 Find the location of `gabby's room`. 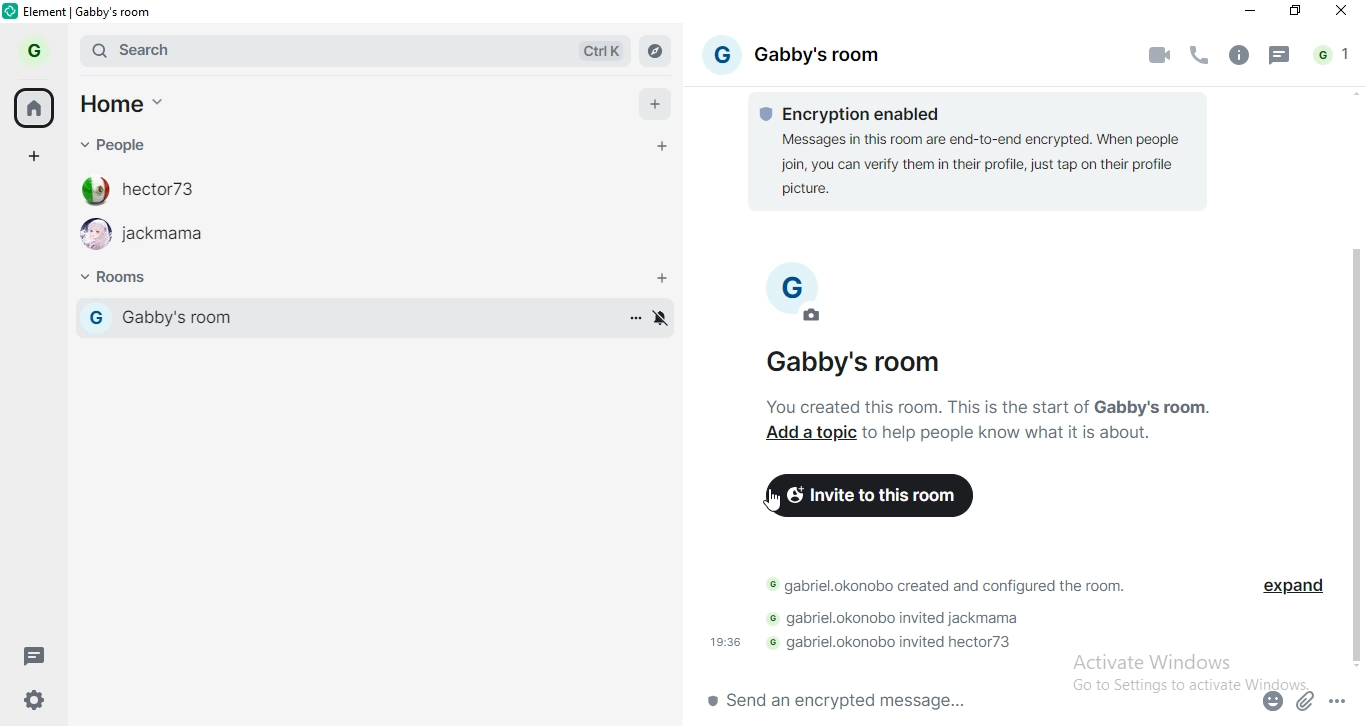

gabby's room is located at coordinates (351, 322).